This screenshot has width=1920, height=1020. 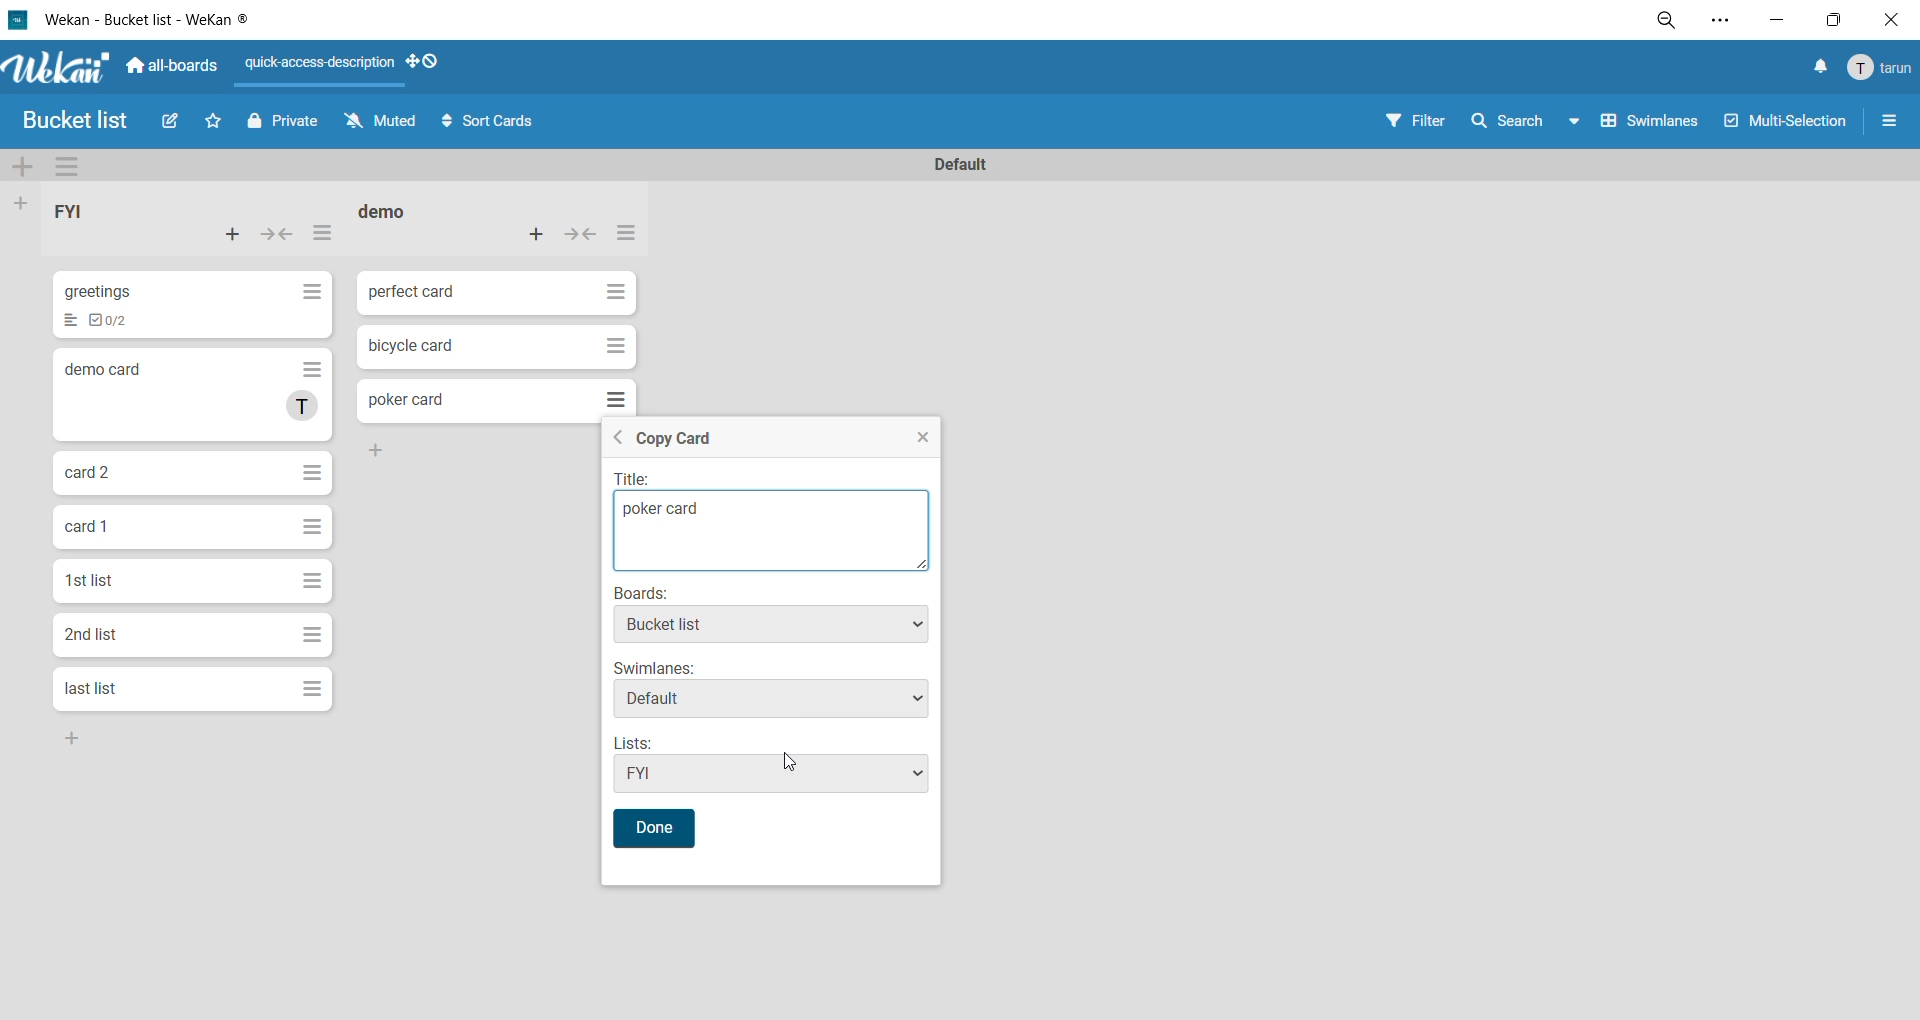 What do you see at coordinates (87, 471) in the screenshot?
I see `card 2` at bounding box center [87, 471].